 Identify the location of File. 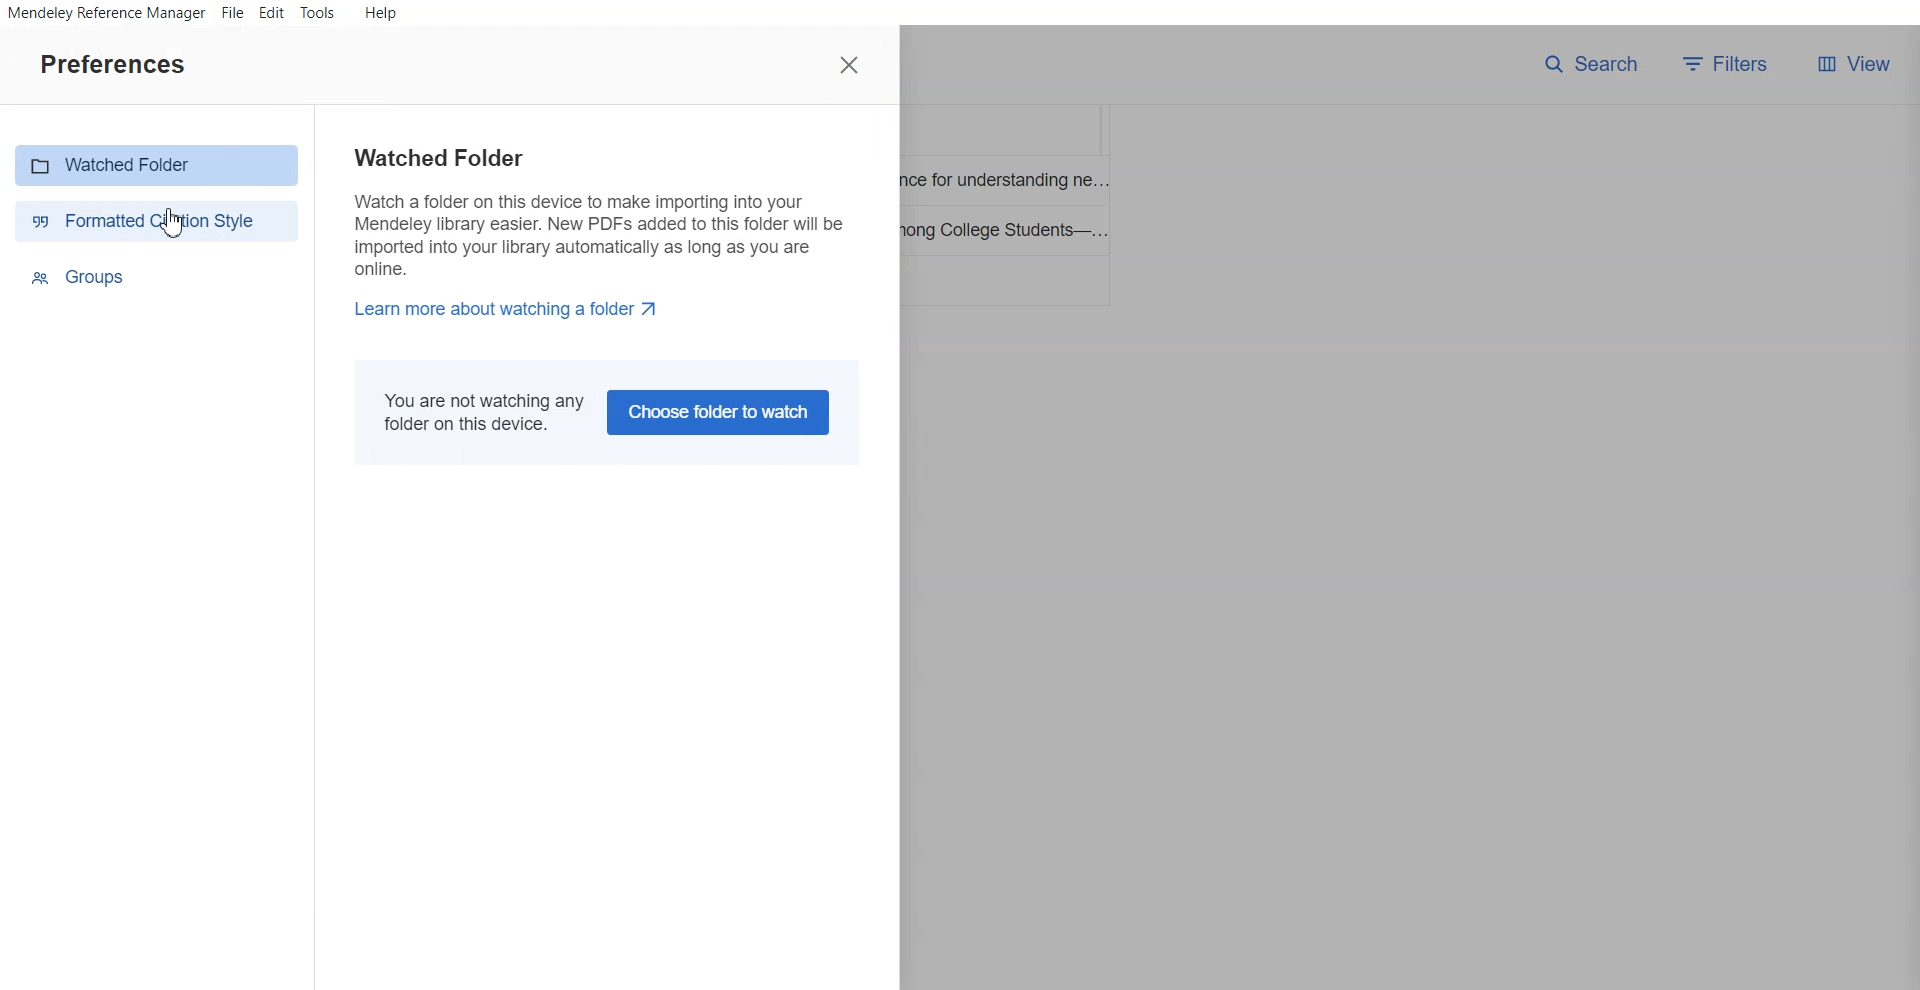
(233, 13).